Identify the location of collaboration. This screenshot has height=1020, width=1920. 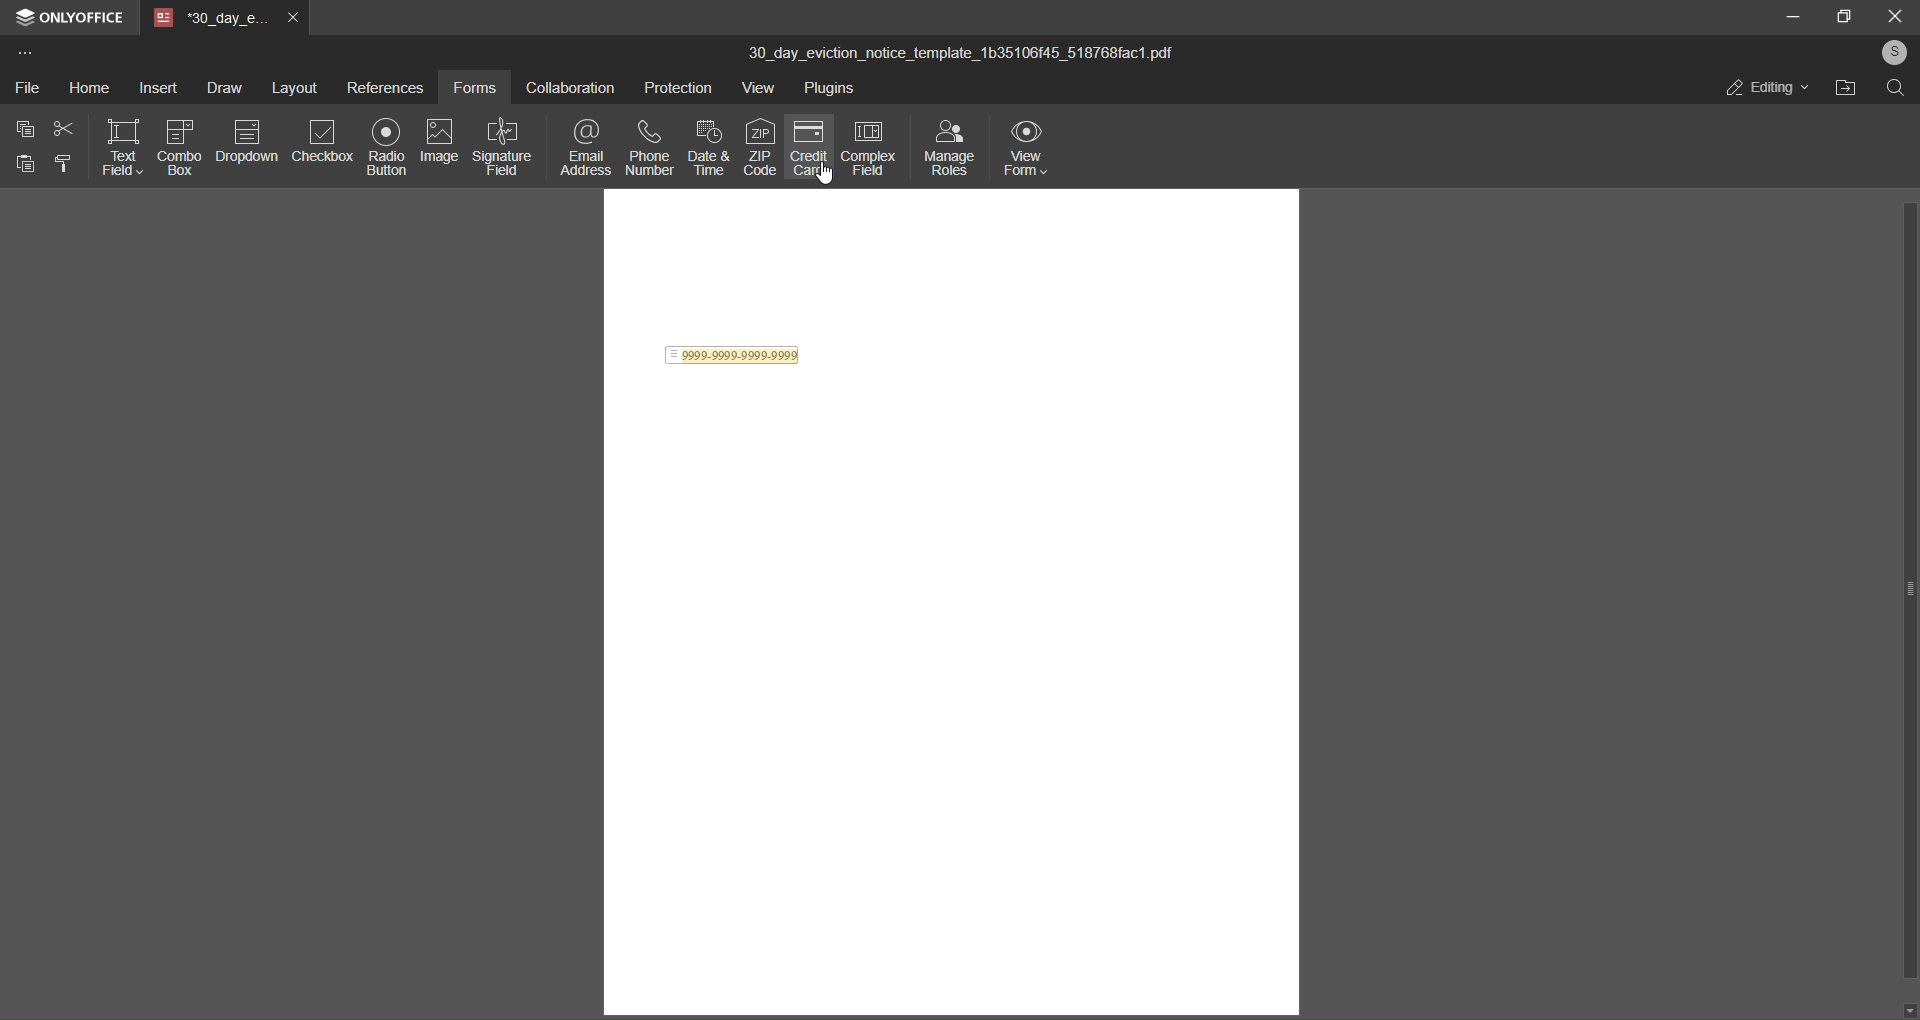
(573, 87).